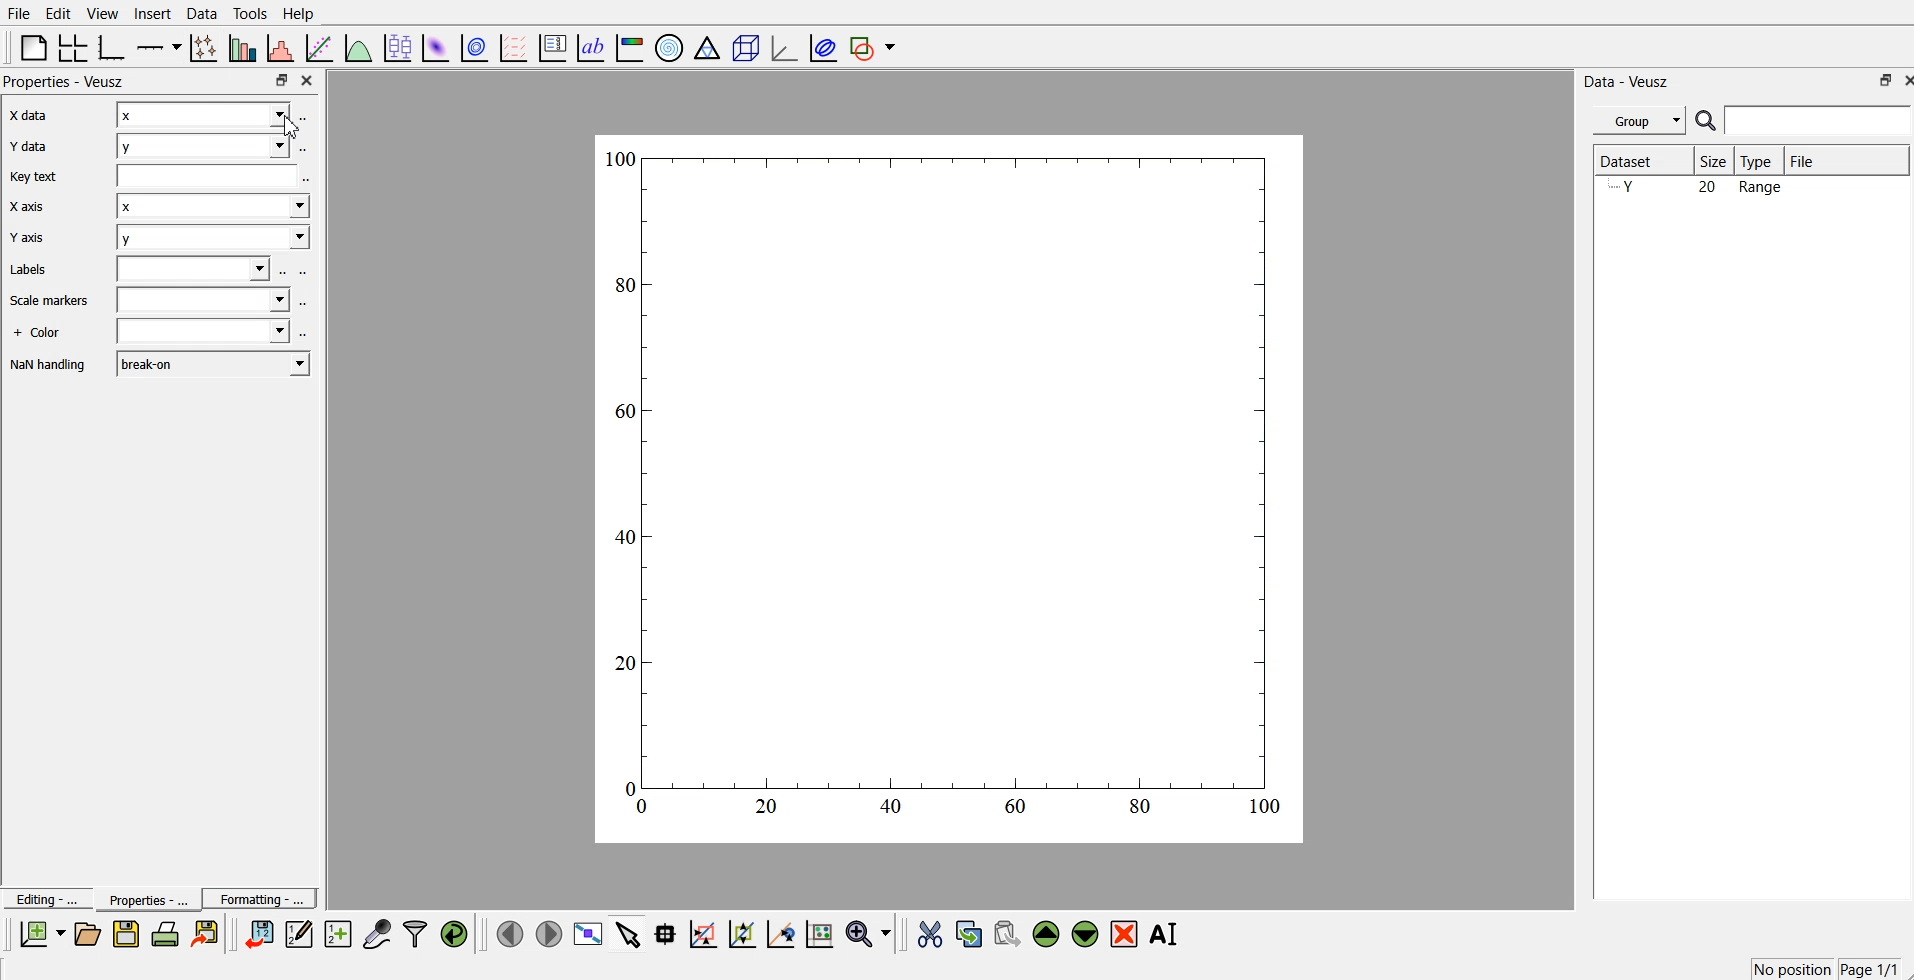 The height and width of the screenshot is (980, 1914). What do you see at coordinates (1761, 161) in the screenshot?
I see `Type` at bounding box center [1761, 161].